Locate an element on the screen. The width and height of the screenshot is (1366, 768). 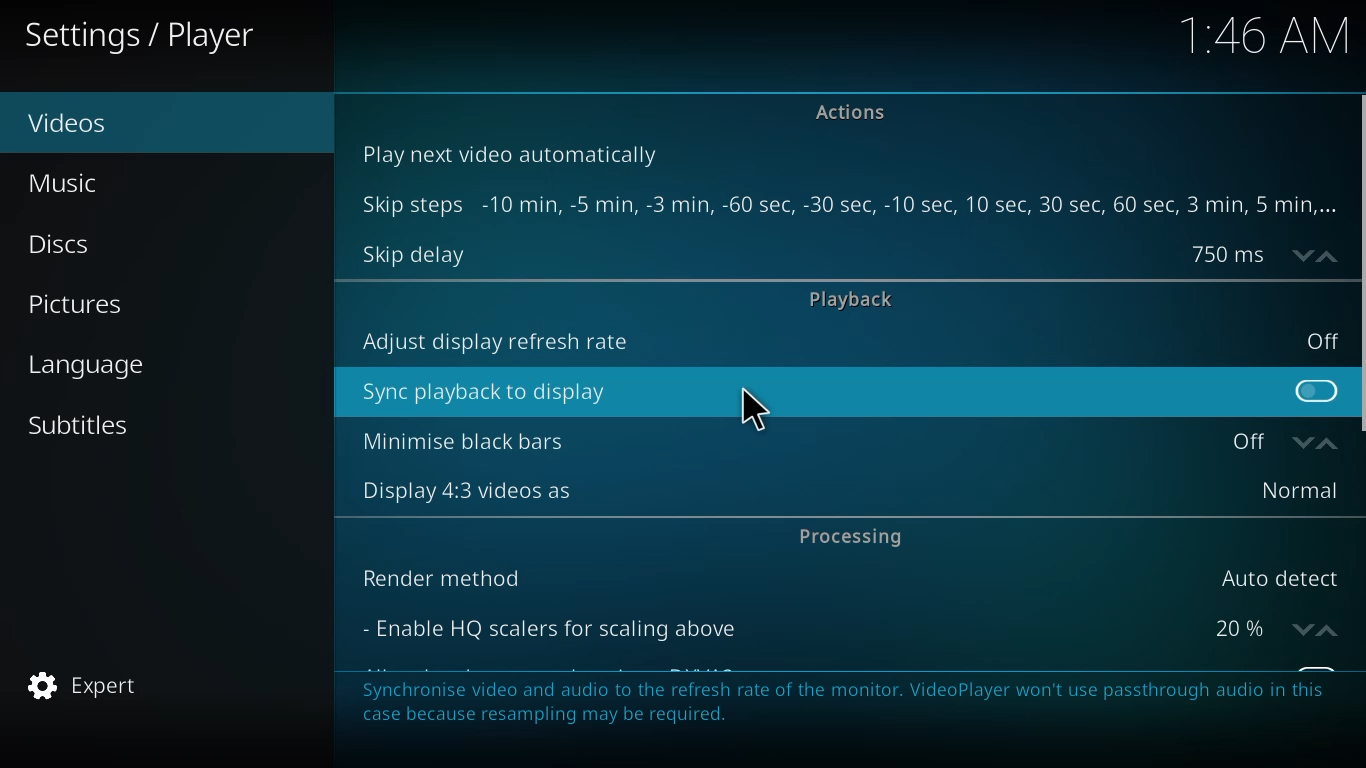
adjust display refresh rate is located at coordinates (489, 341).